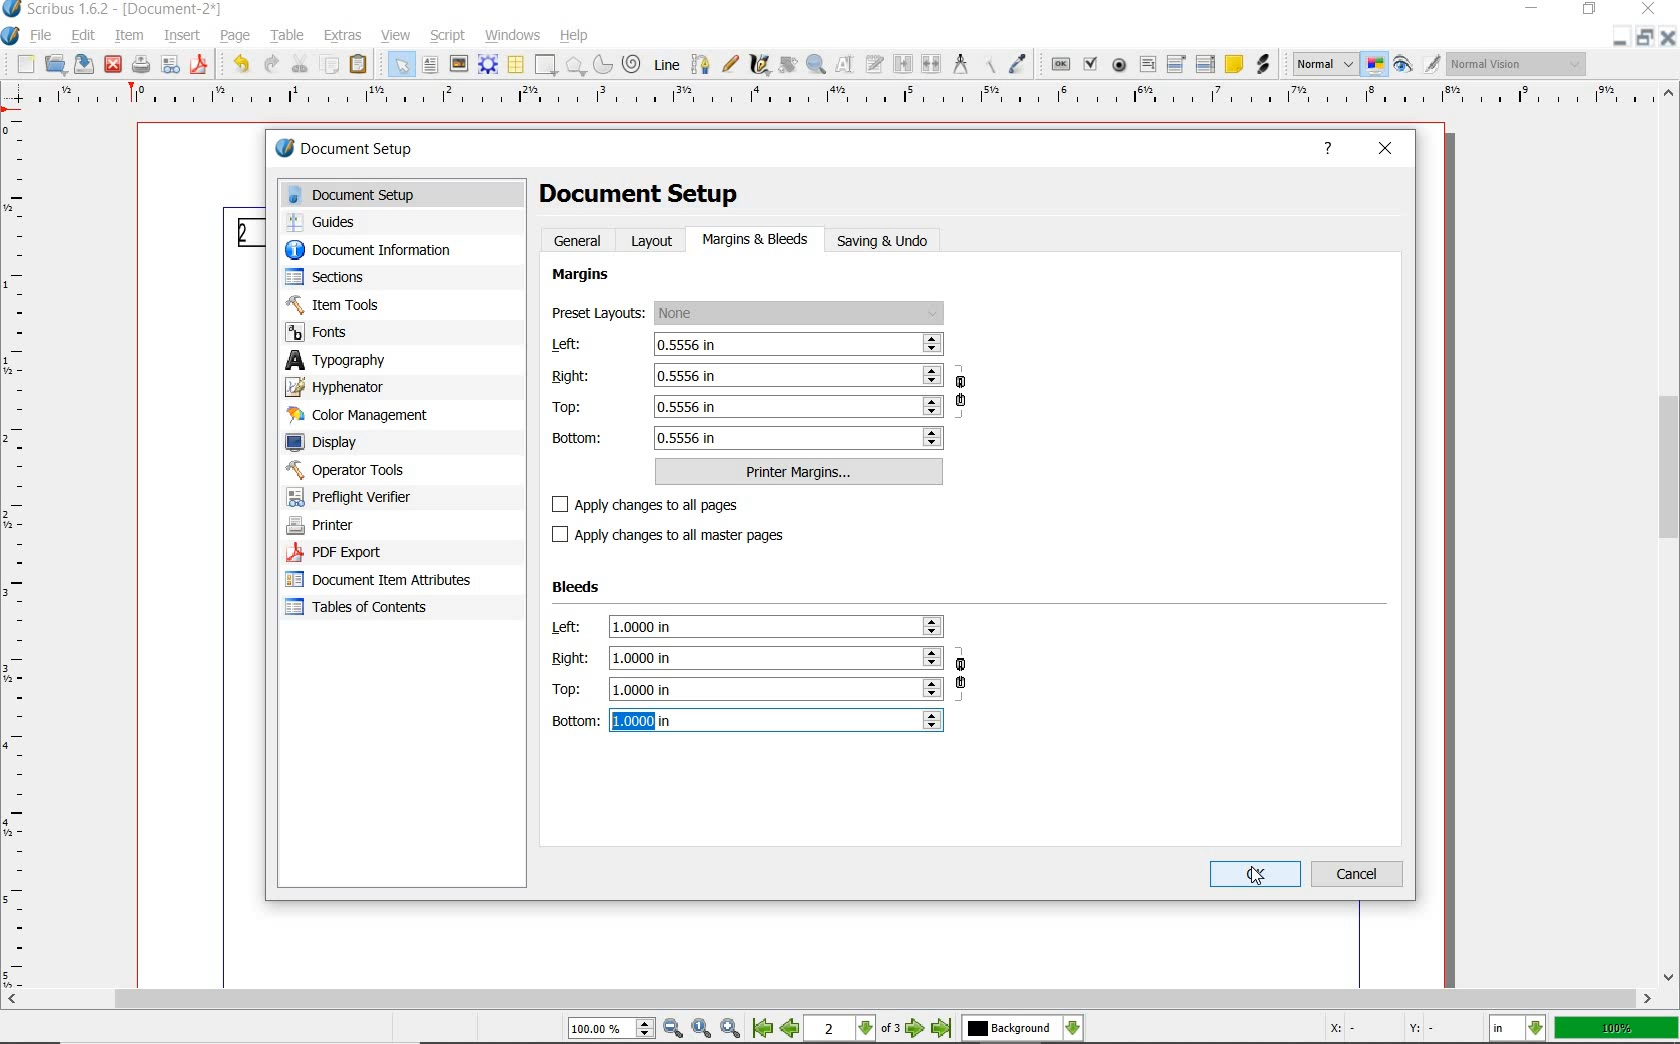  I want to click on pdf combo box, so click(1177, 66).